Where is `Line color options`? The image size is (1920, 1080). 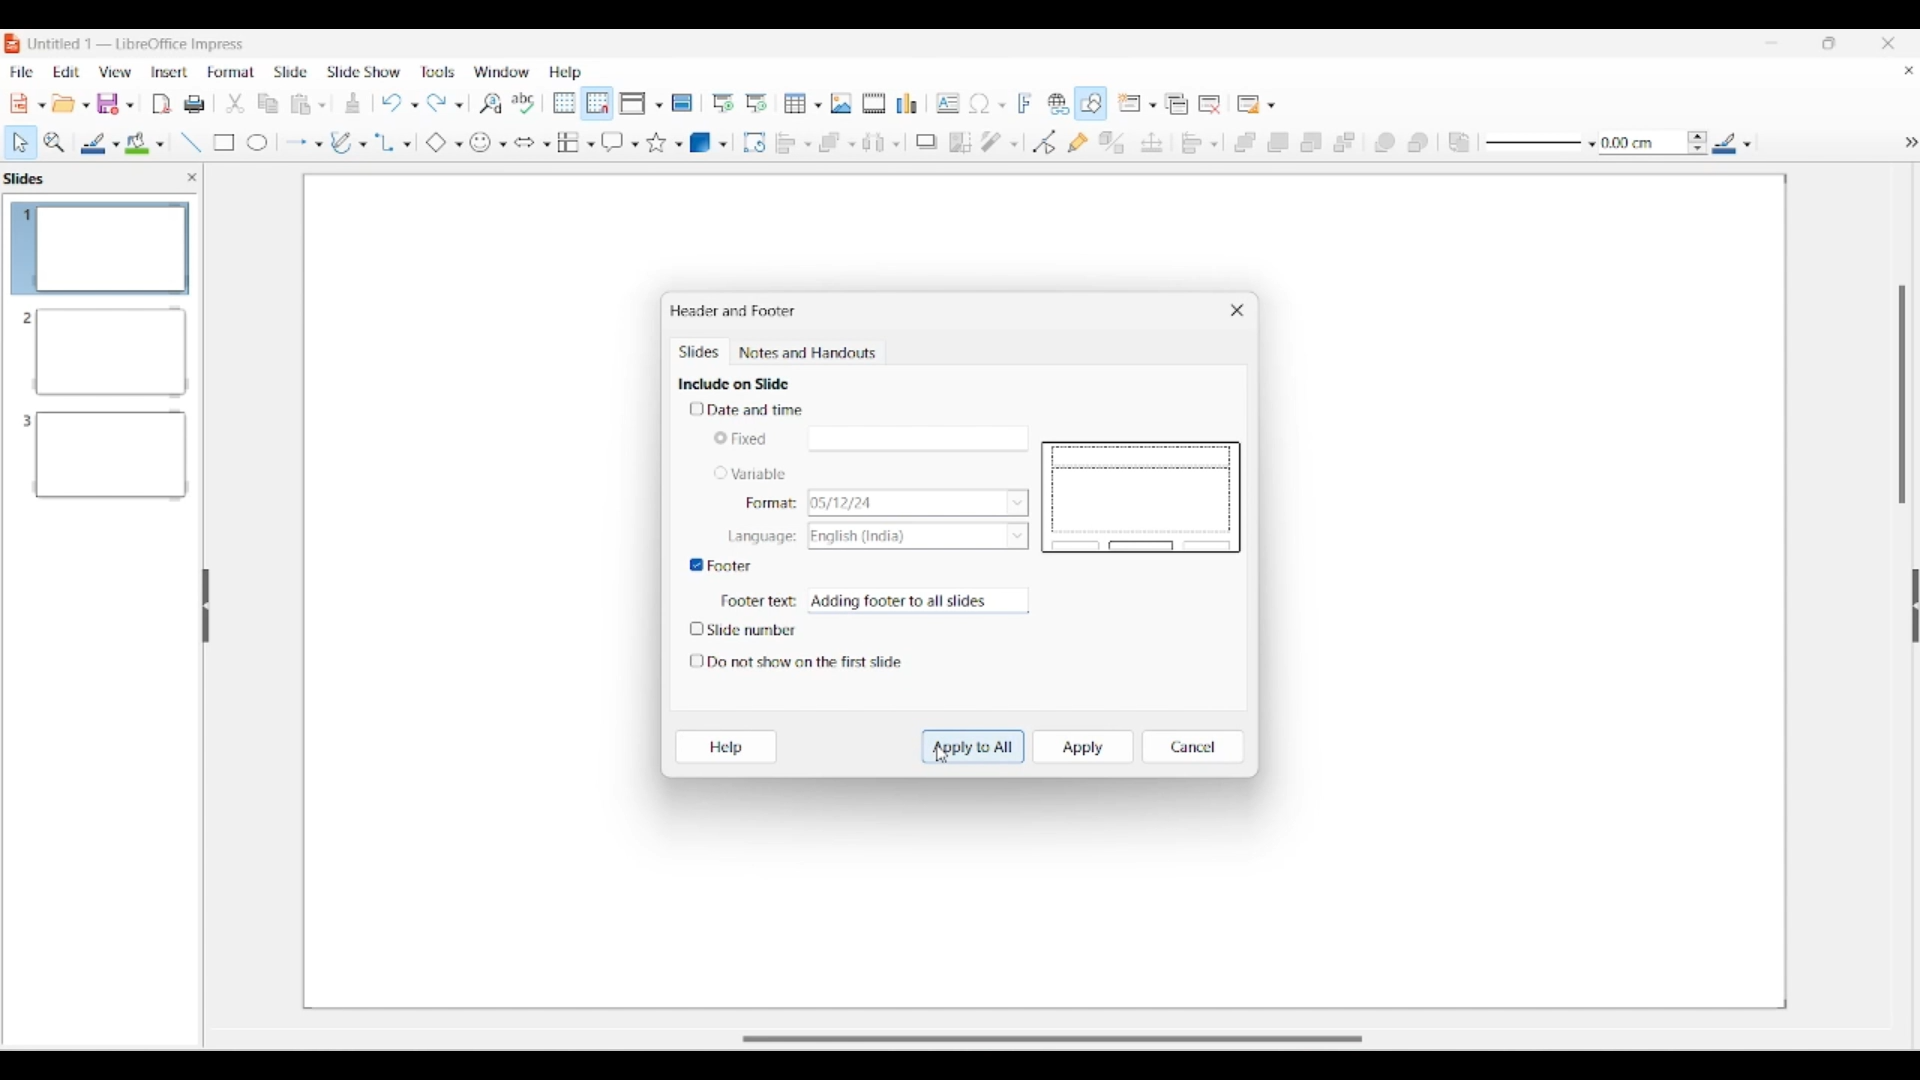 Line color options is located at coordinates (1732, 142).